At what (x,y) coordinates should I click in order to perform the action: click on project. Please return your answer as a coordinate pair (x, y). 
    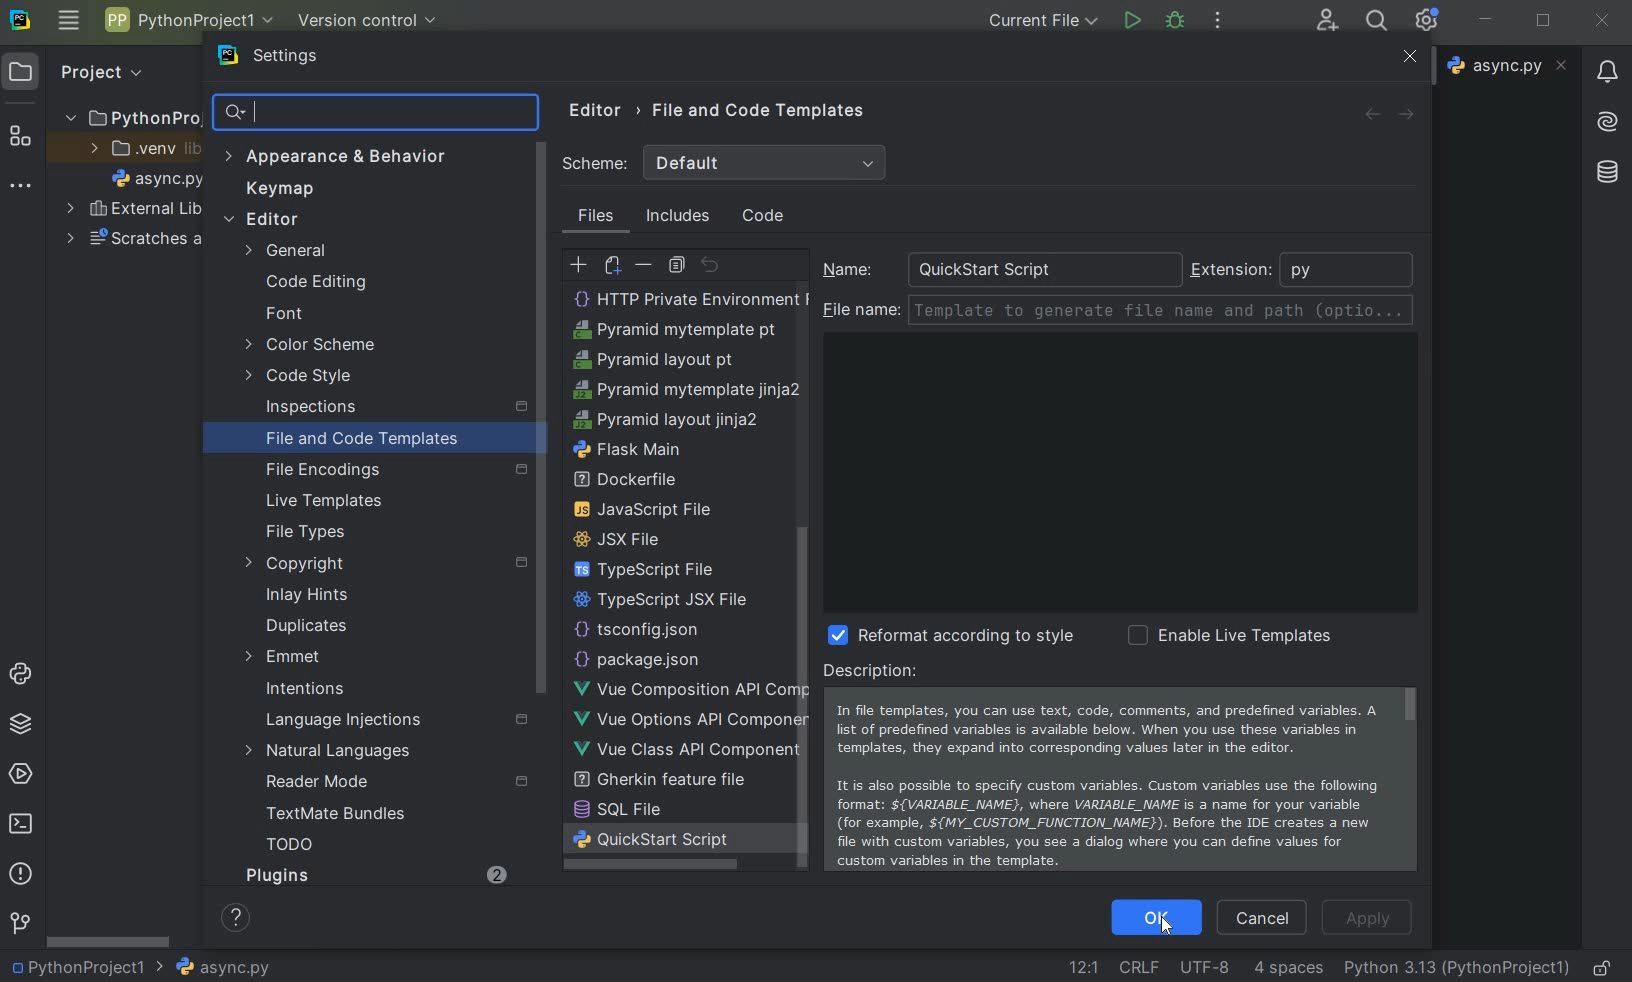
    Looking at the image, I should click on (79, 71).